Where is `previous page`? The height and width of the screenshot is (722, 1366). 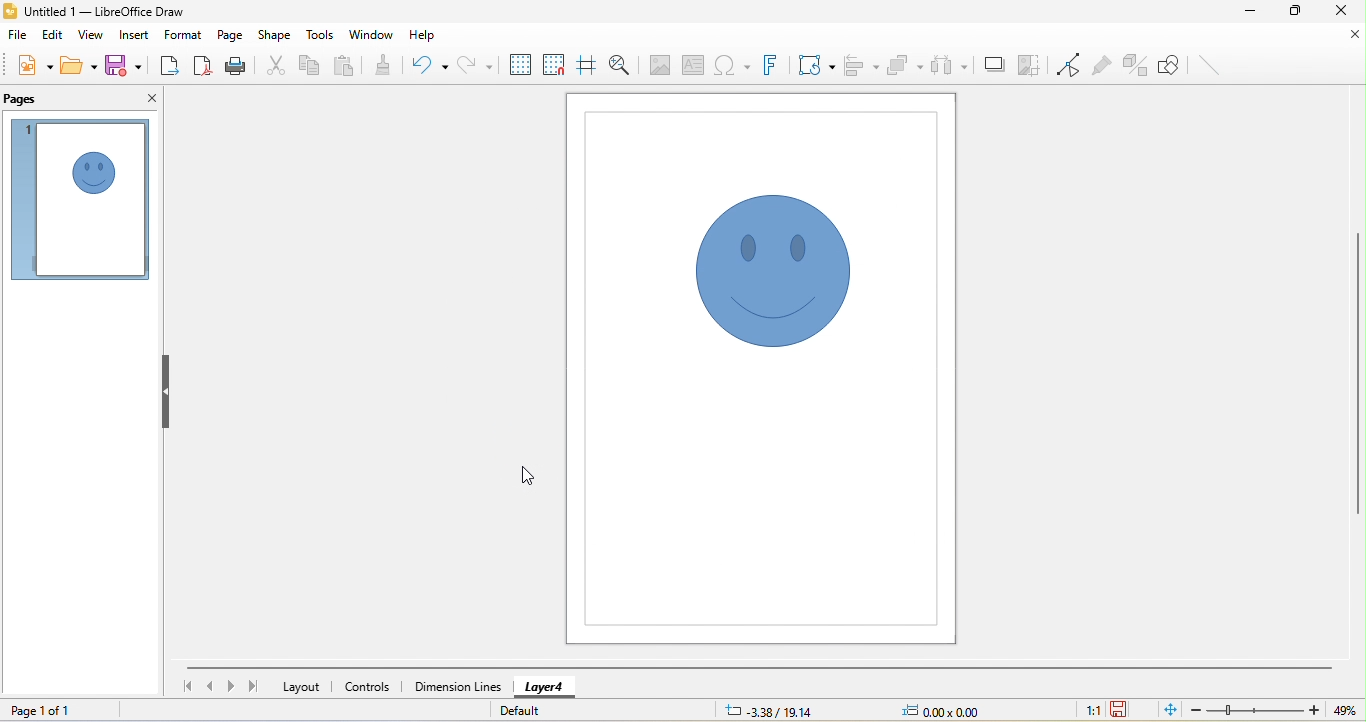 previous page is located at coordinates (209, 686).